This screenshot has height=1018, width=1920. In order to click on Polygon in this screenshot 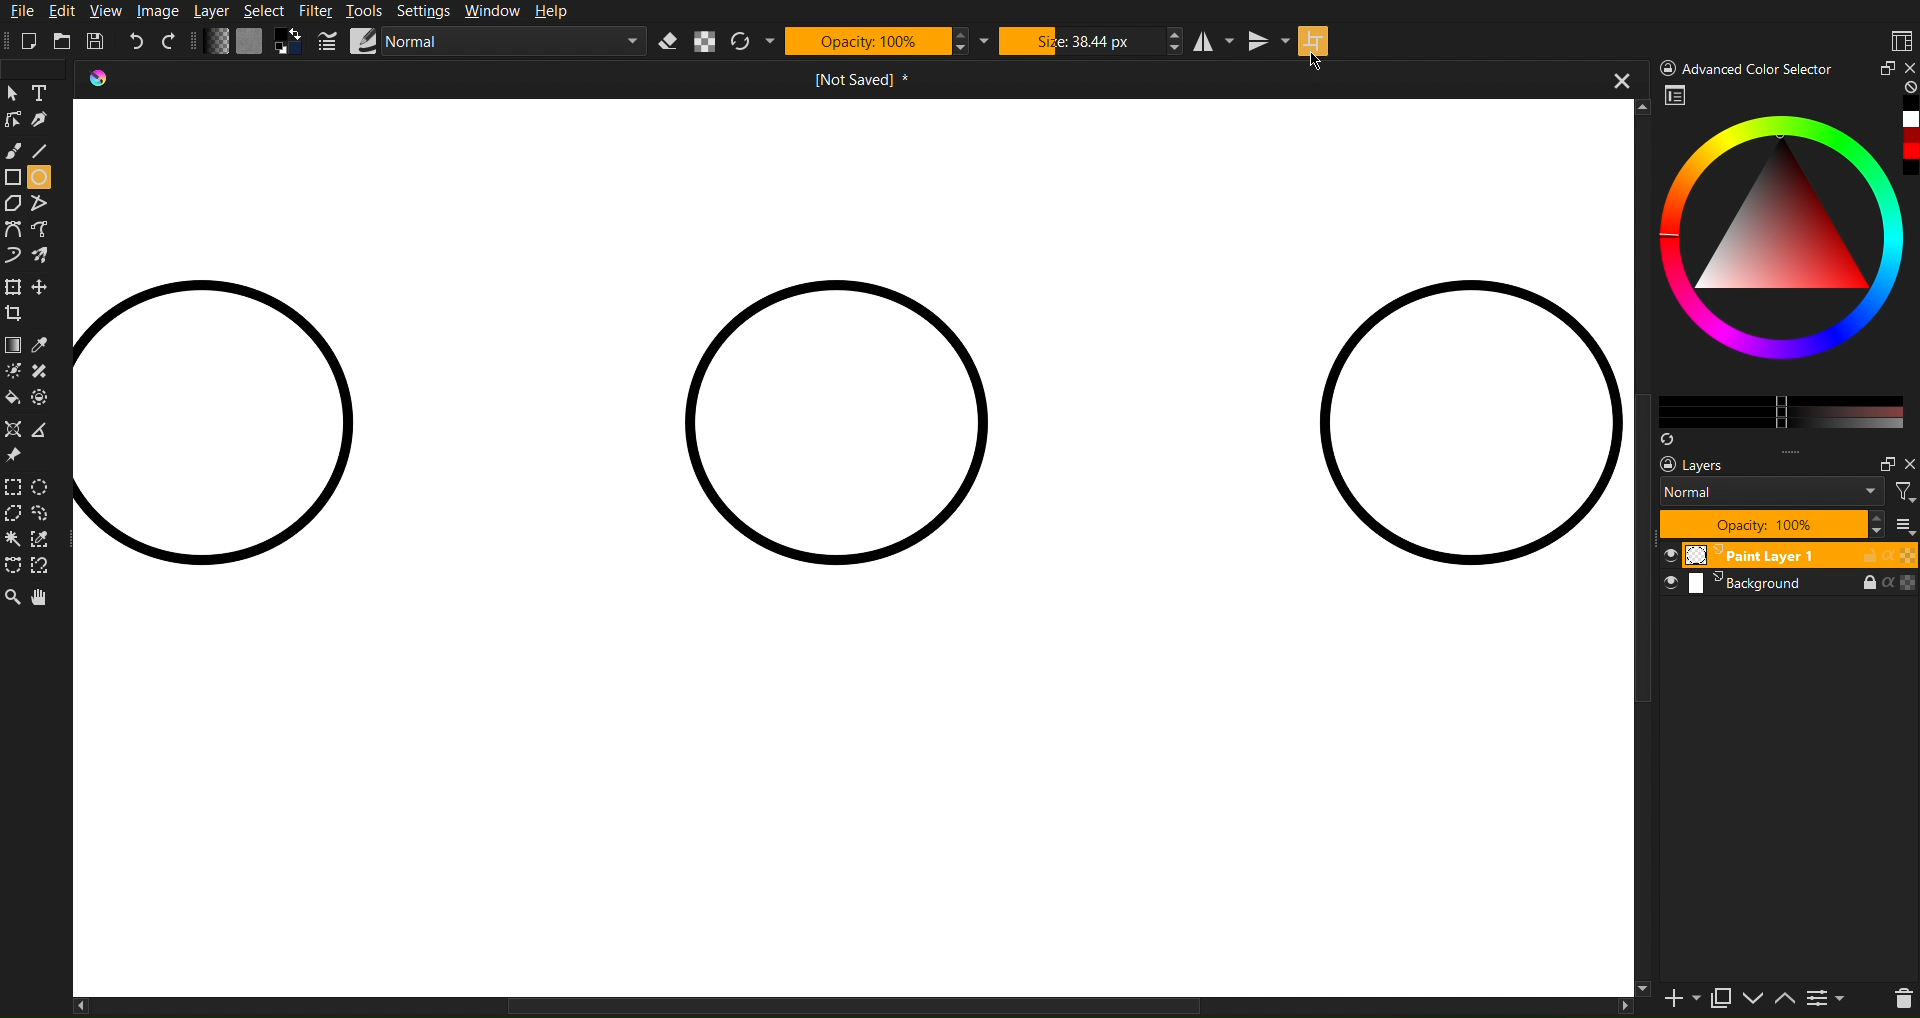, I will do `click(43, 430)`.